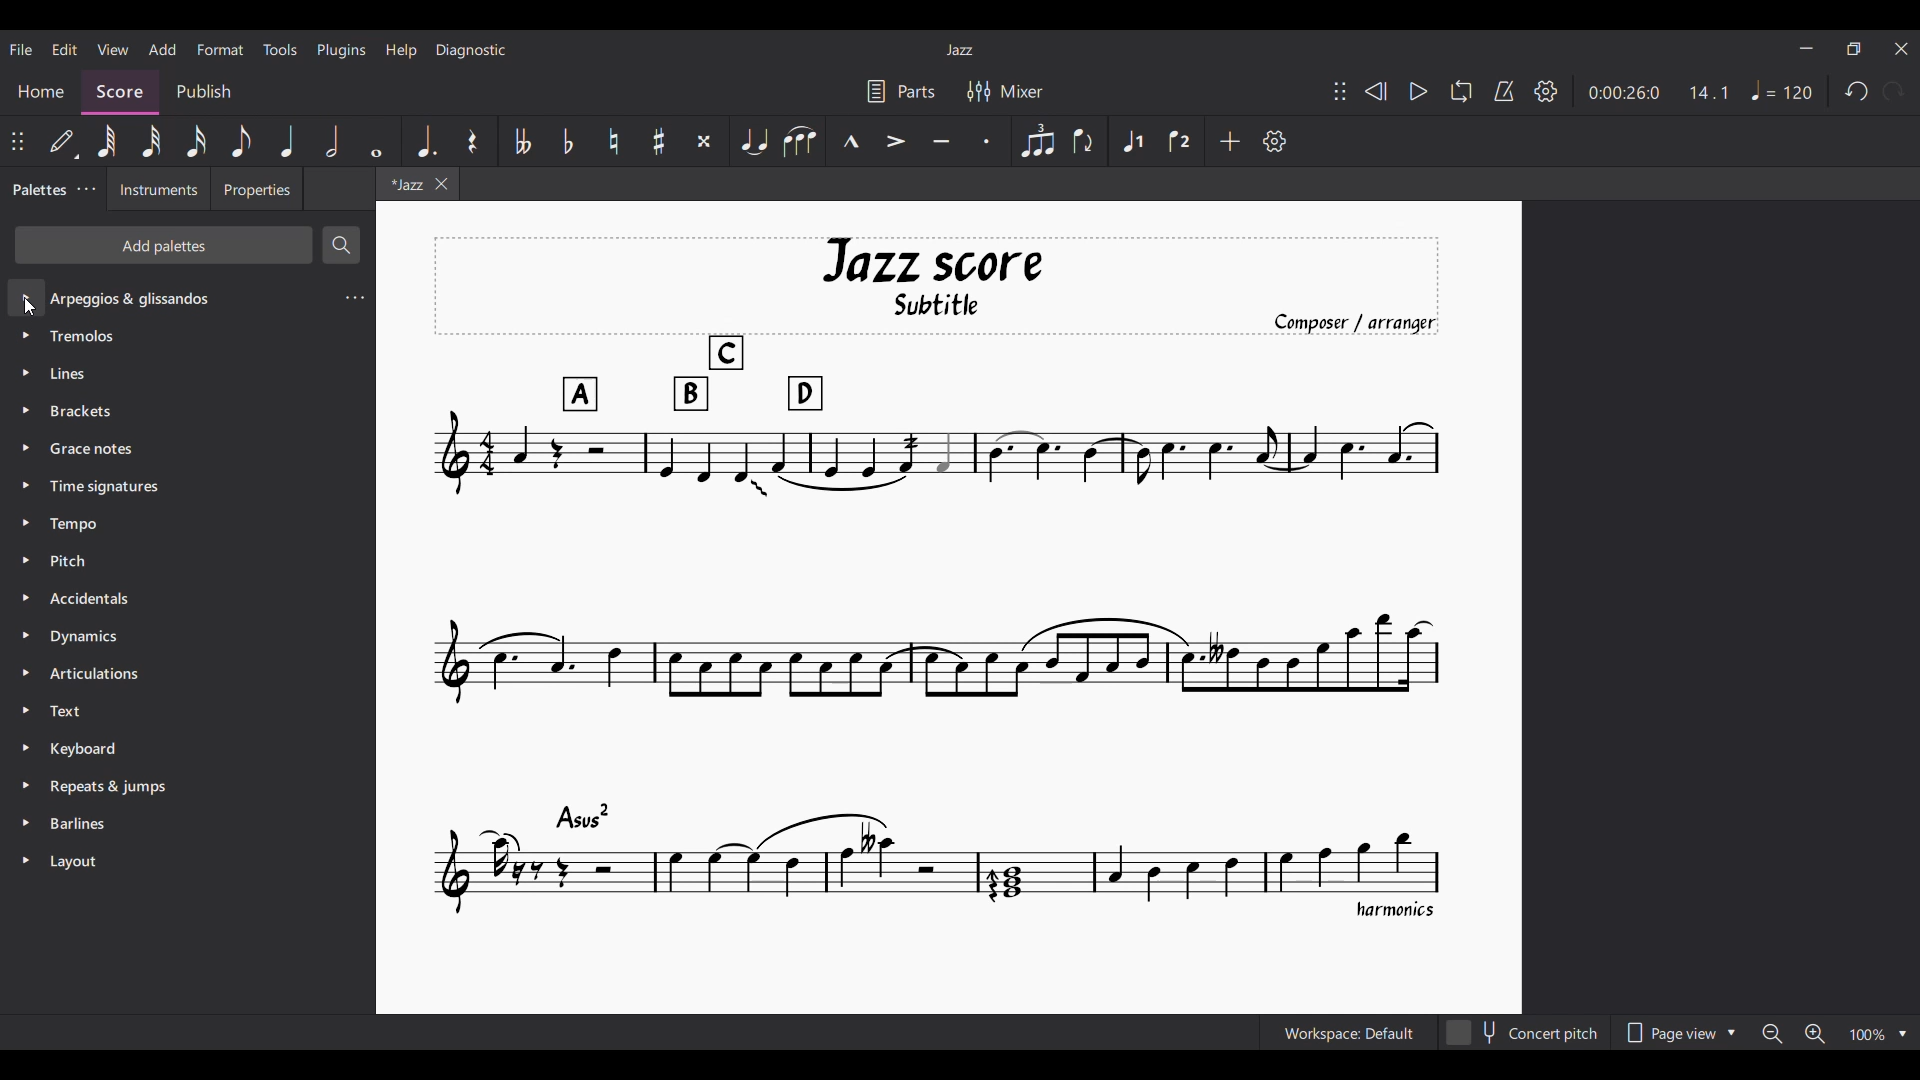  I want to click on Dynamics, so click(88, 639).